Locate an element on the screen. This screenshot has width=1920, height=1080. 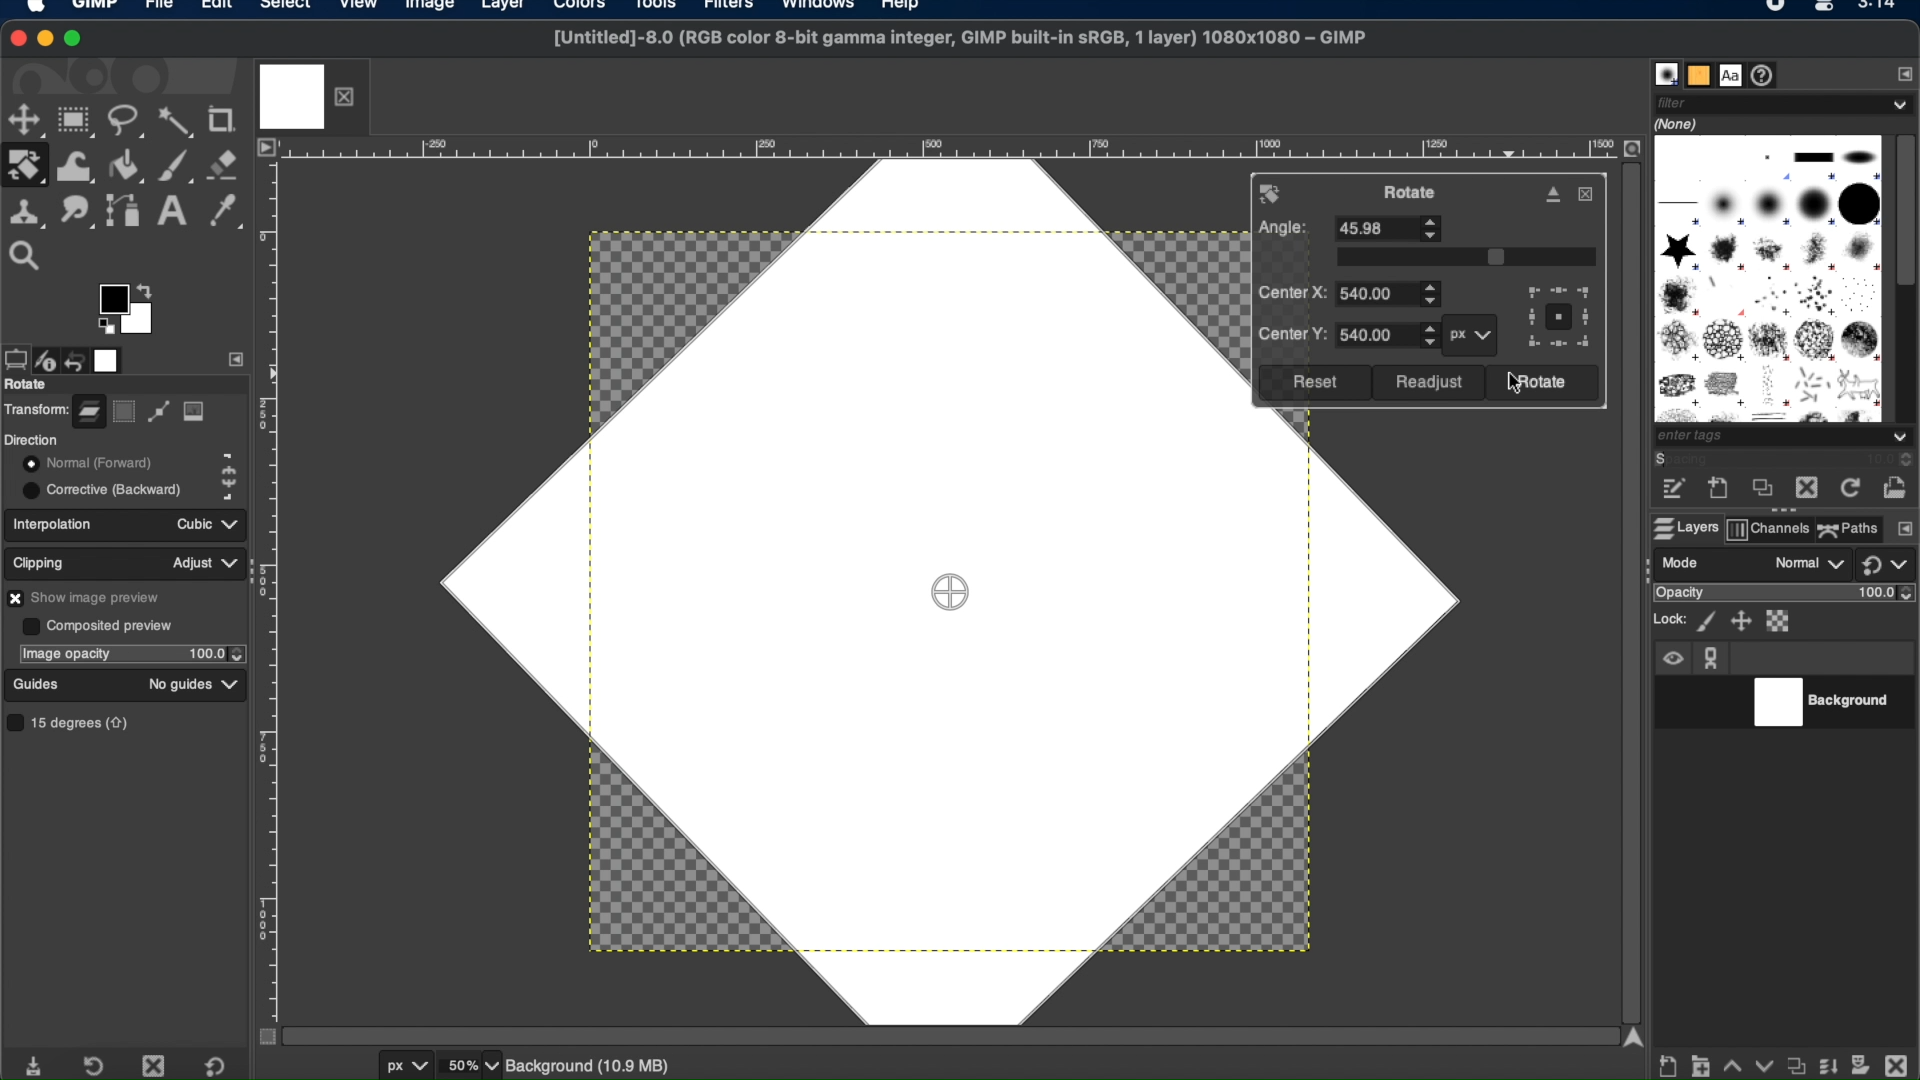
zoom levels is located at coordinates (473, 1066).